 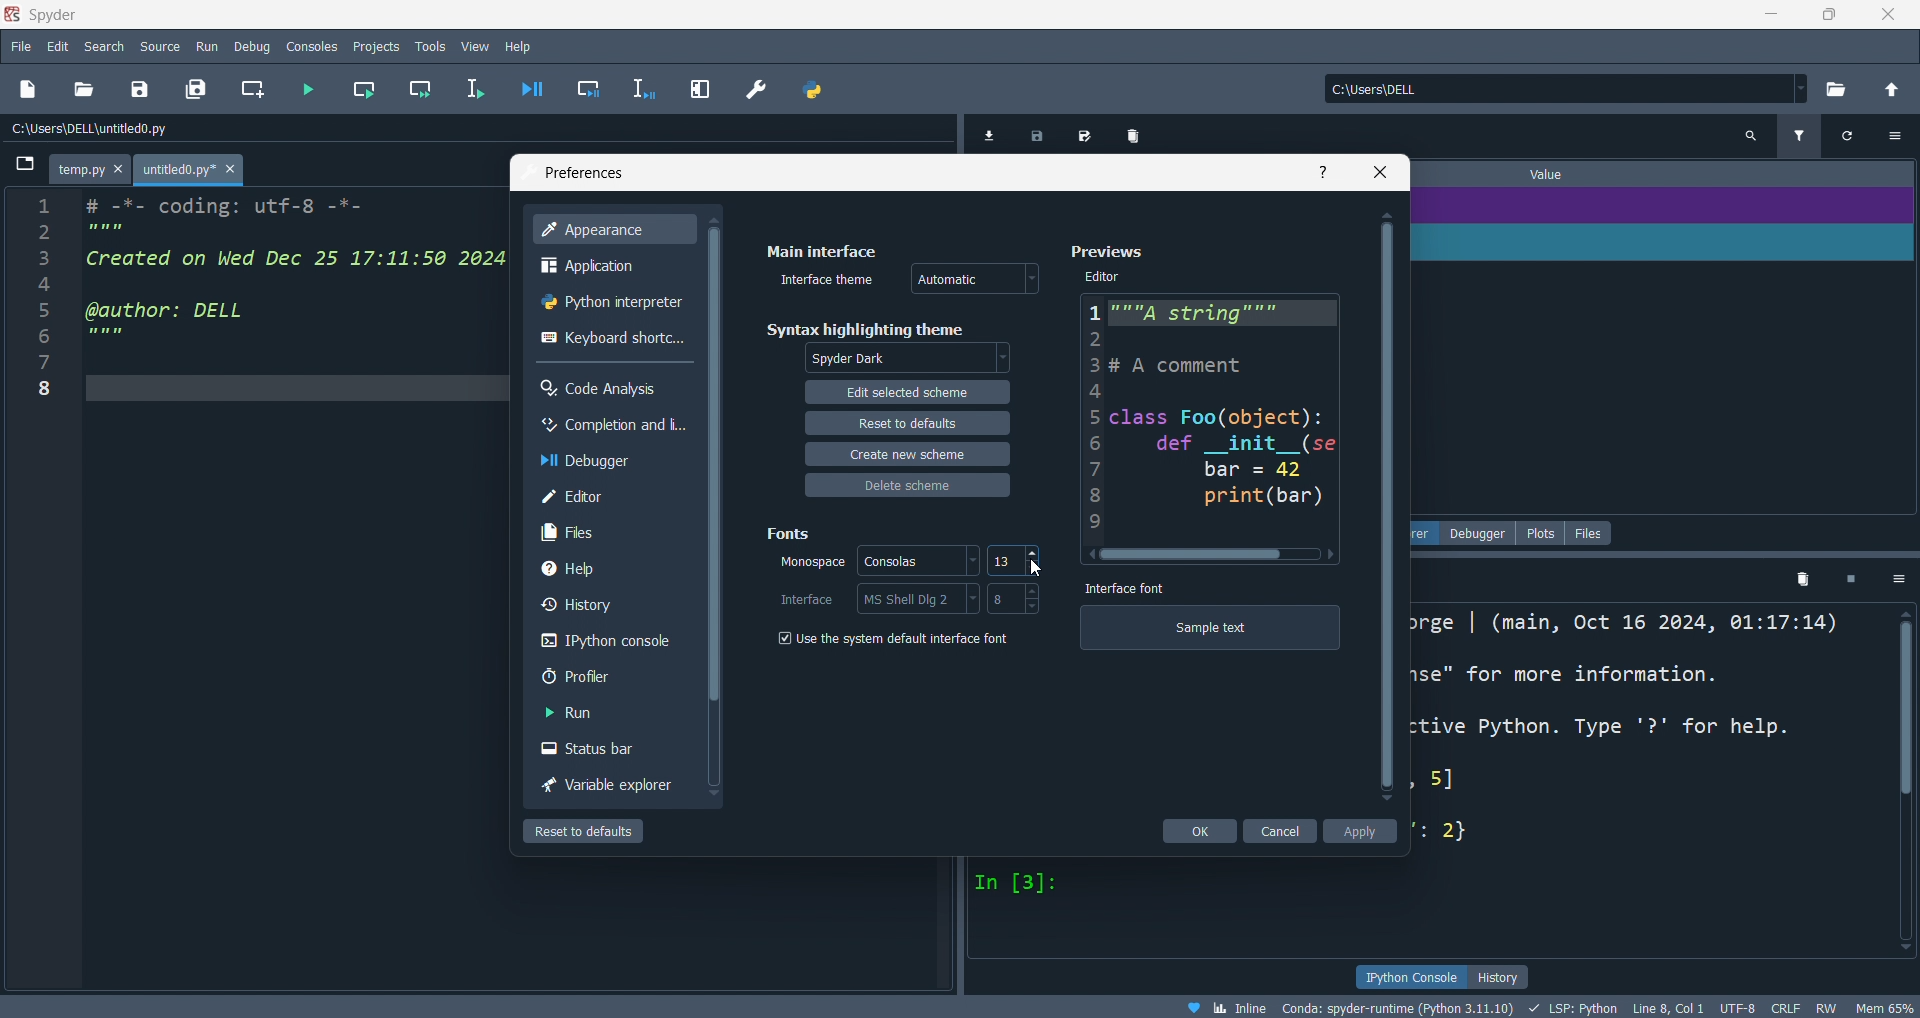 I want to click on application, so click(x=616, y=265).